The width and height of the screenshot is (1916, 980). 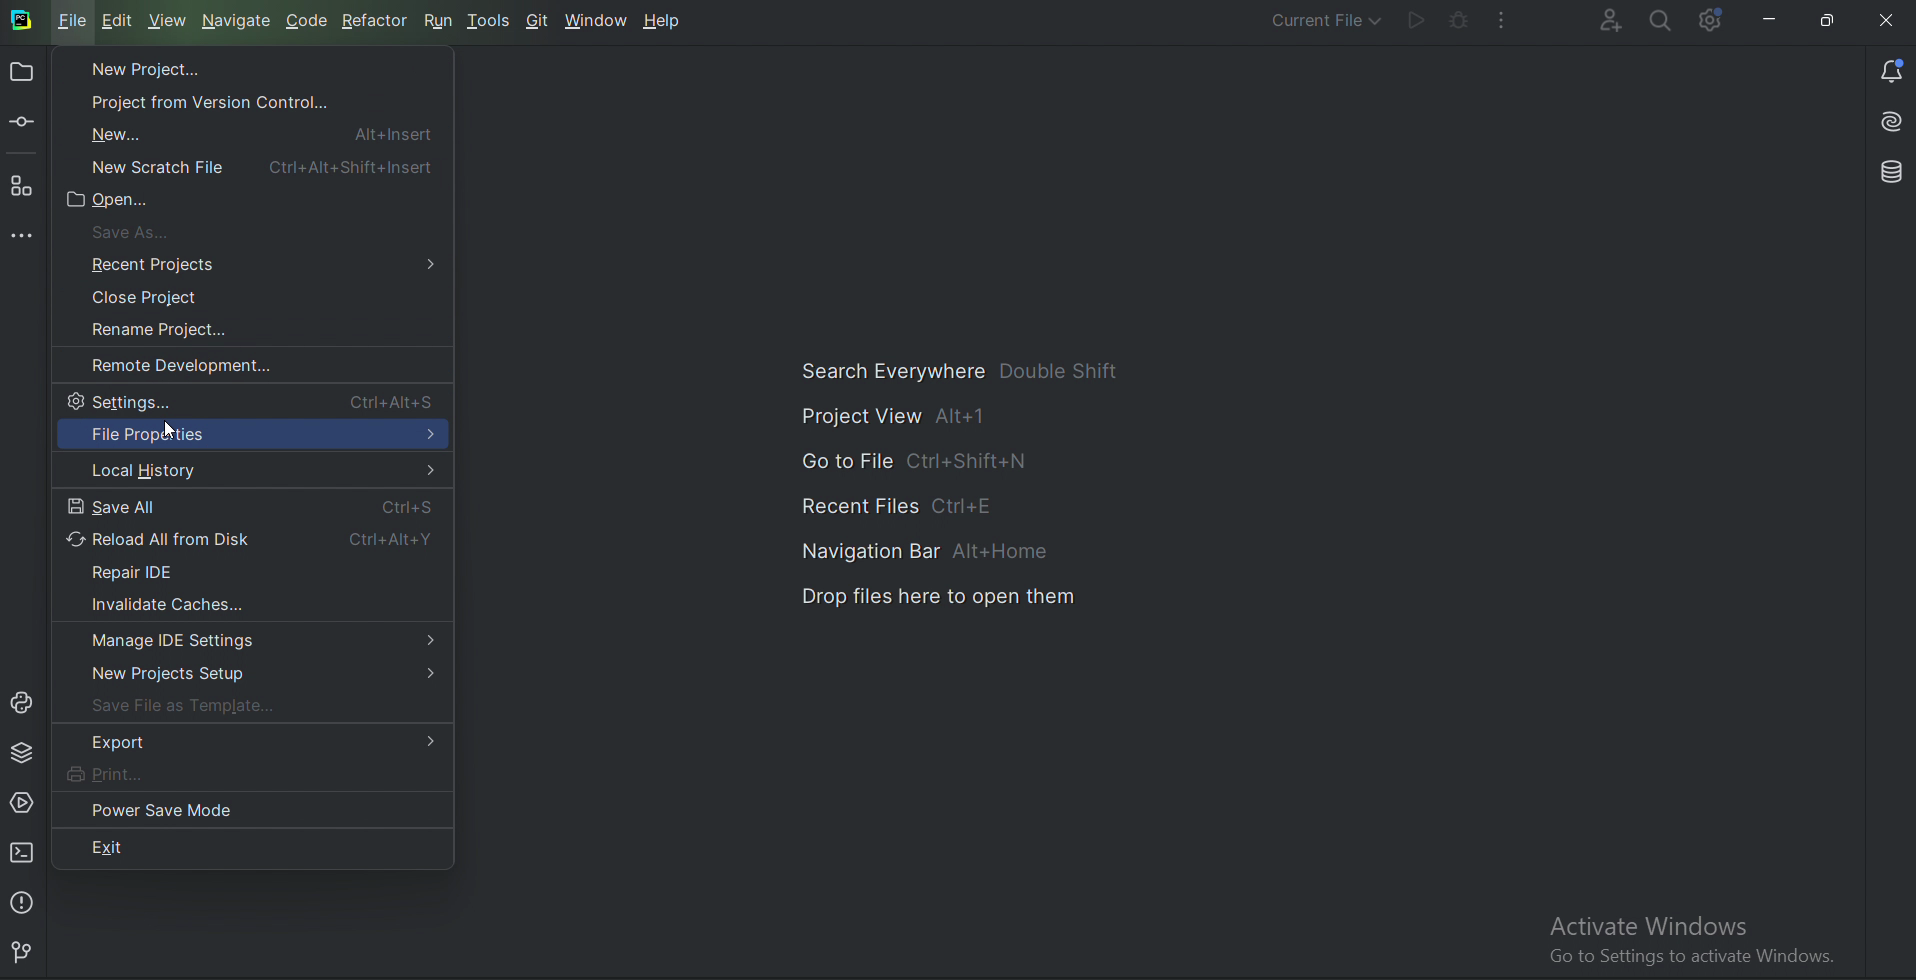 I want to click on More Actions, so click(x=1507, y=20).